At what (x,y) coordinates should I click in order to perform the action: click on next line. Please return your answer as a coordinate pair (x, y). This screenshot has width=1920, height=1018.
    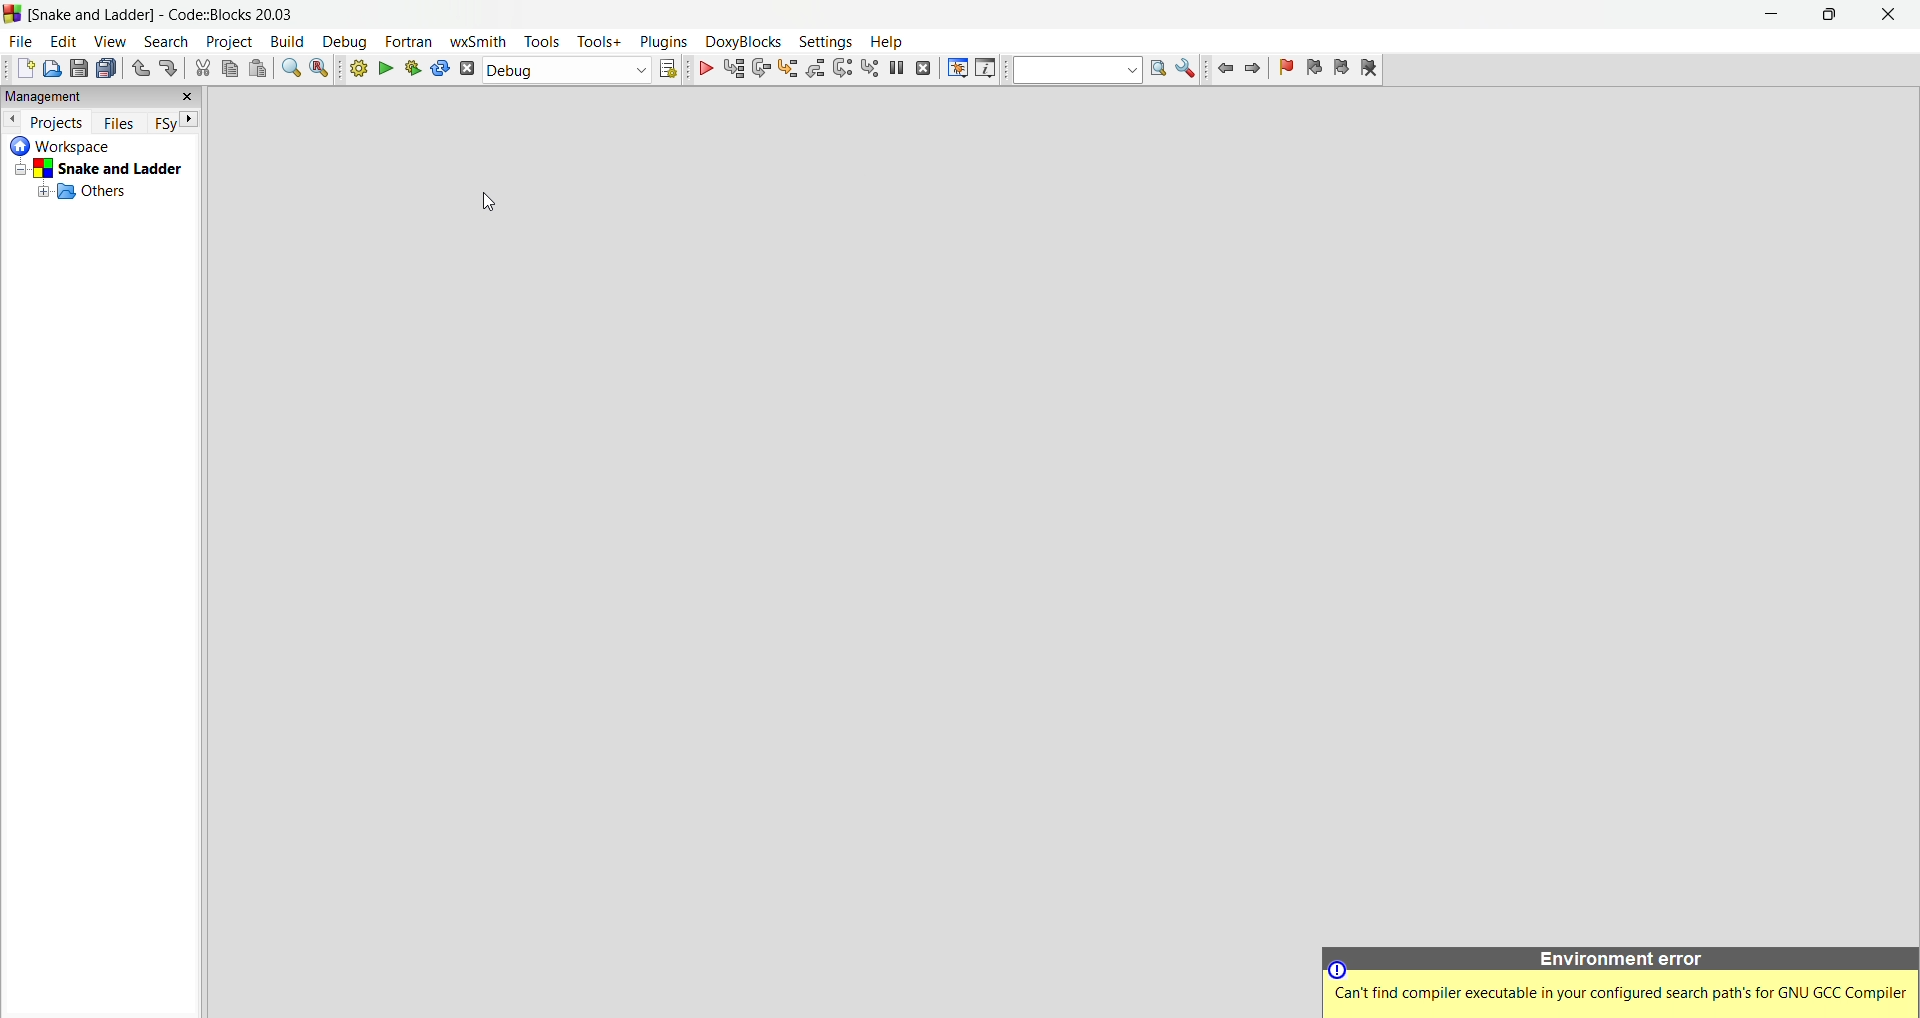
    Looking at the image, I should click on (762, 70).